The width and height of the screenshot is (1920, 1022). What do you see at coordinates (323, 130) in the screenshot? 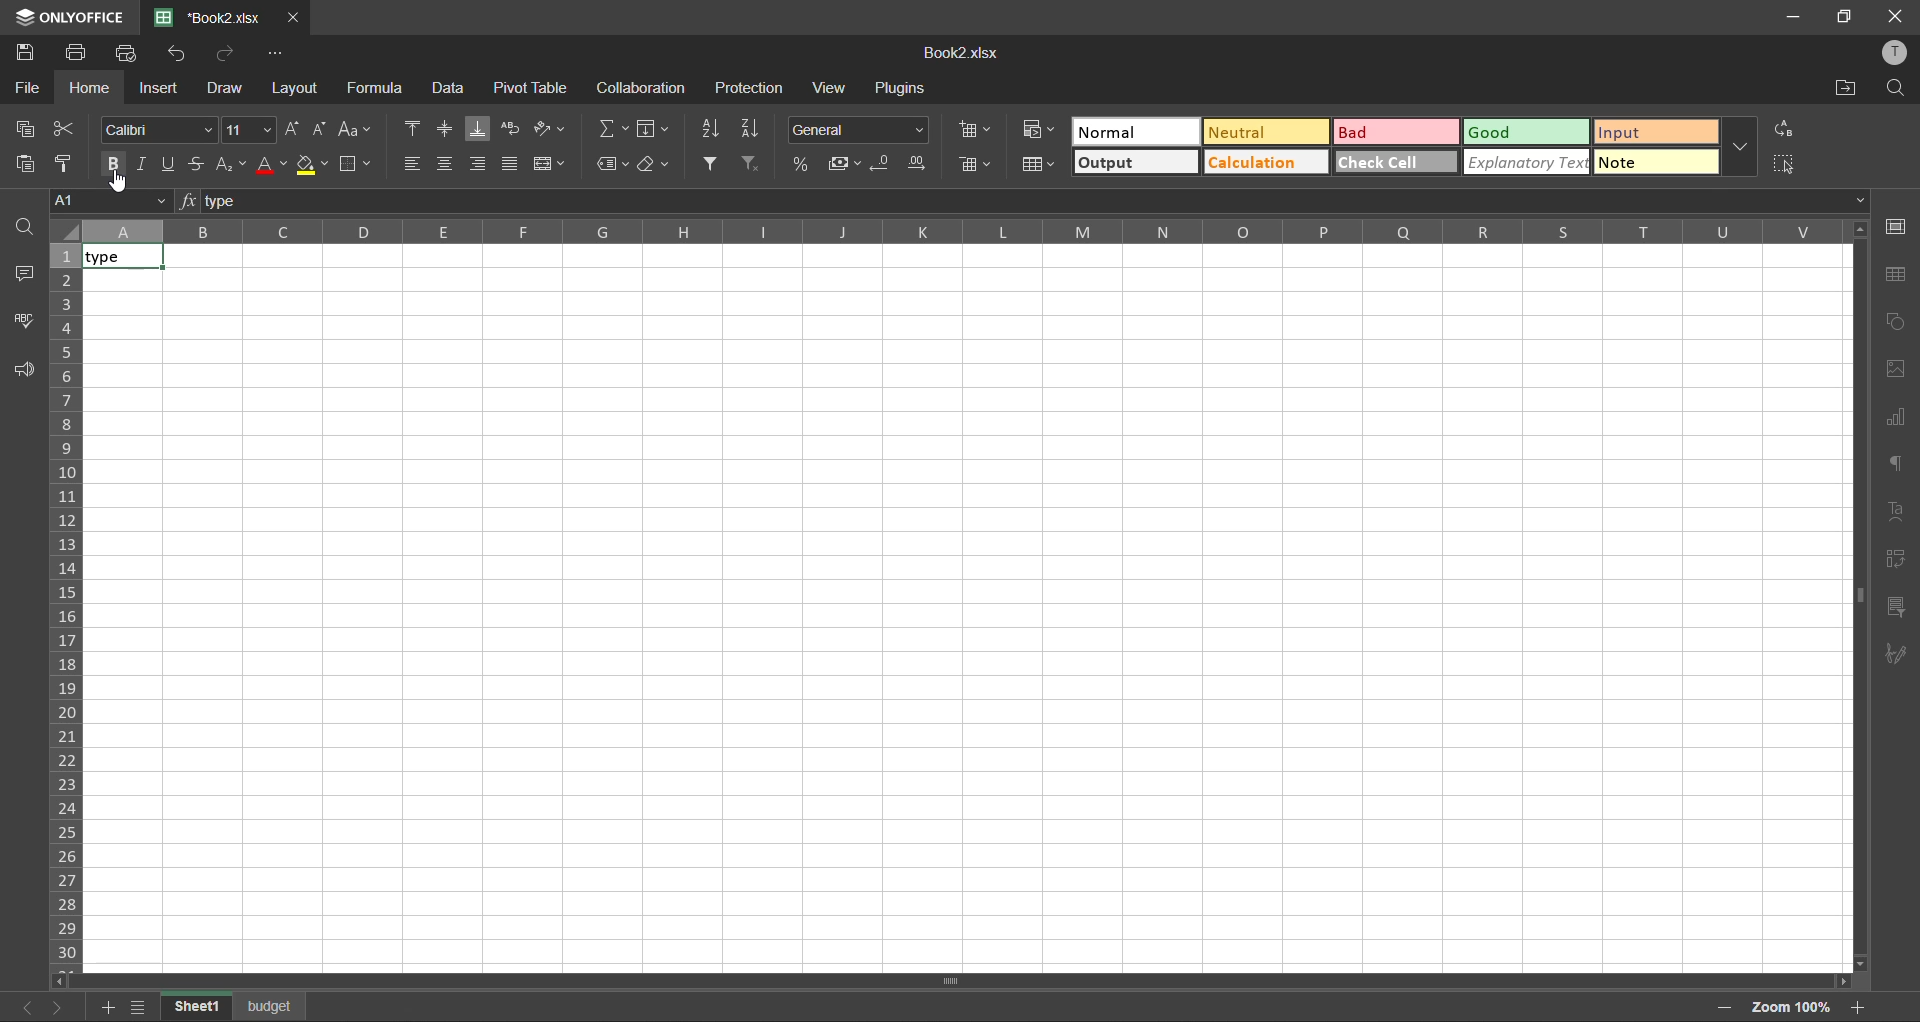
I see `decrement size` at bounding box center [323, 130].